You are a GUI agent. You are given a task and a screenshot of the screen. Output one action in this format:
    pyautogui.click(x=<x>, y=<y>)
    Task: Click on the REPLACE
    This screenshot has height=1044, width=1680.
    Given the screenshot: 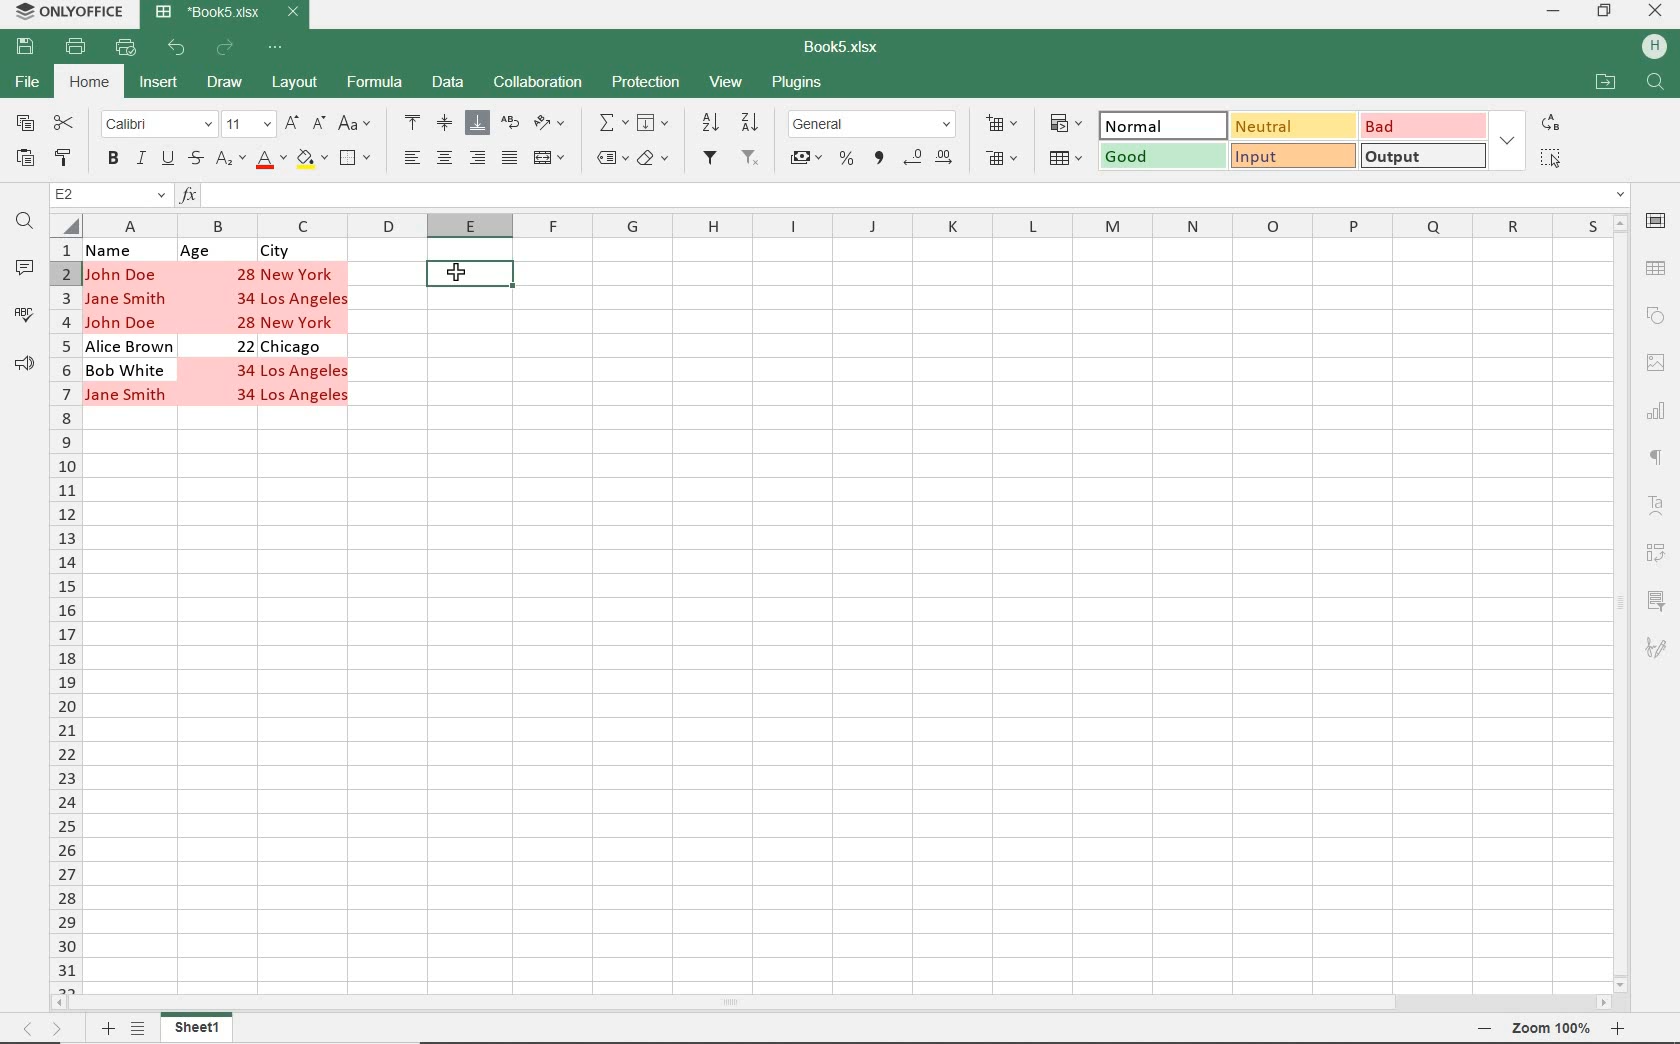 What is the action you would take?
    pyautogui.click(x=1551, y=123)
    